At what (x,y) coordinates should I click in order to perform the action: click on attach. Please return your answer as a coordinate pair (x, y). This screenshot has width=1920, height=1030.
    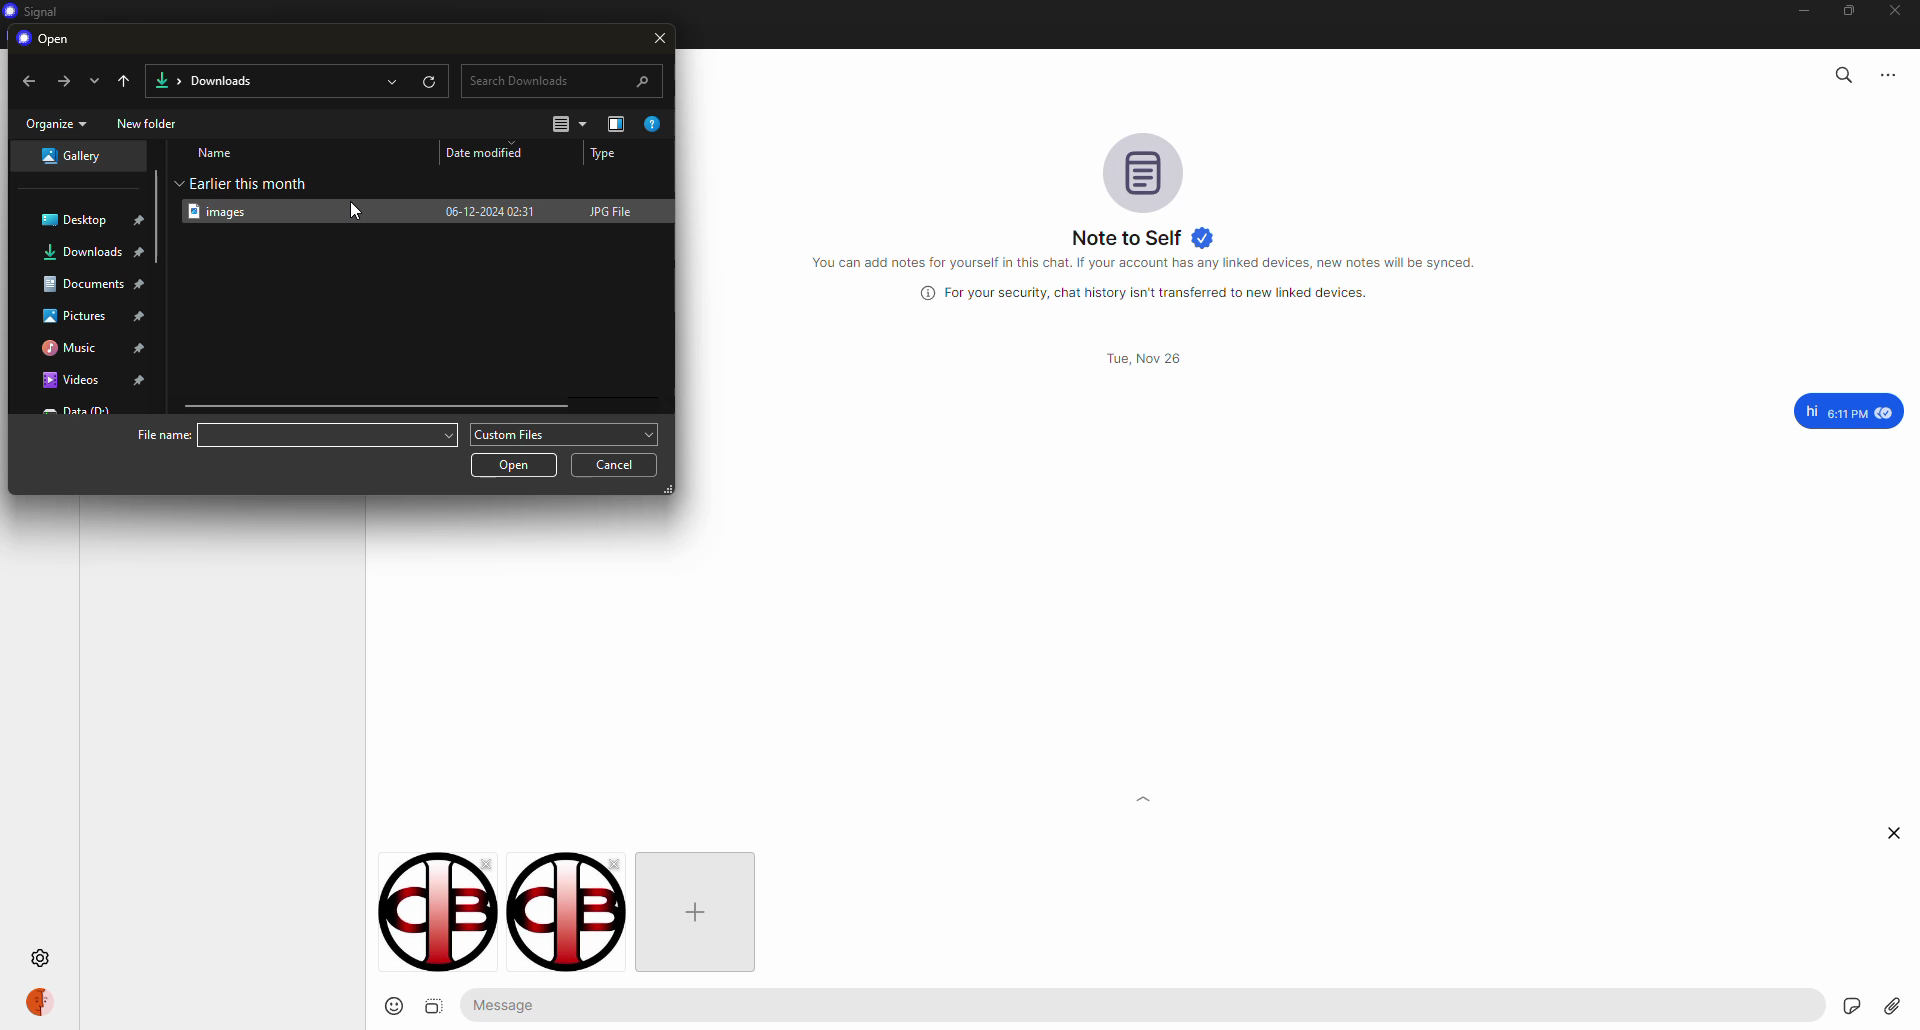
    Looking at the image, I should click on (1892, 1006).